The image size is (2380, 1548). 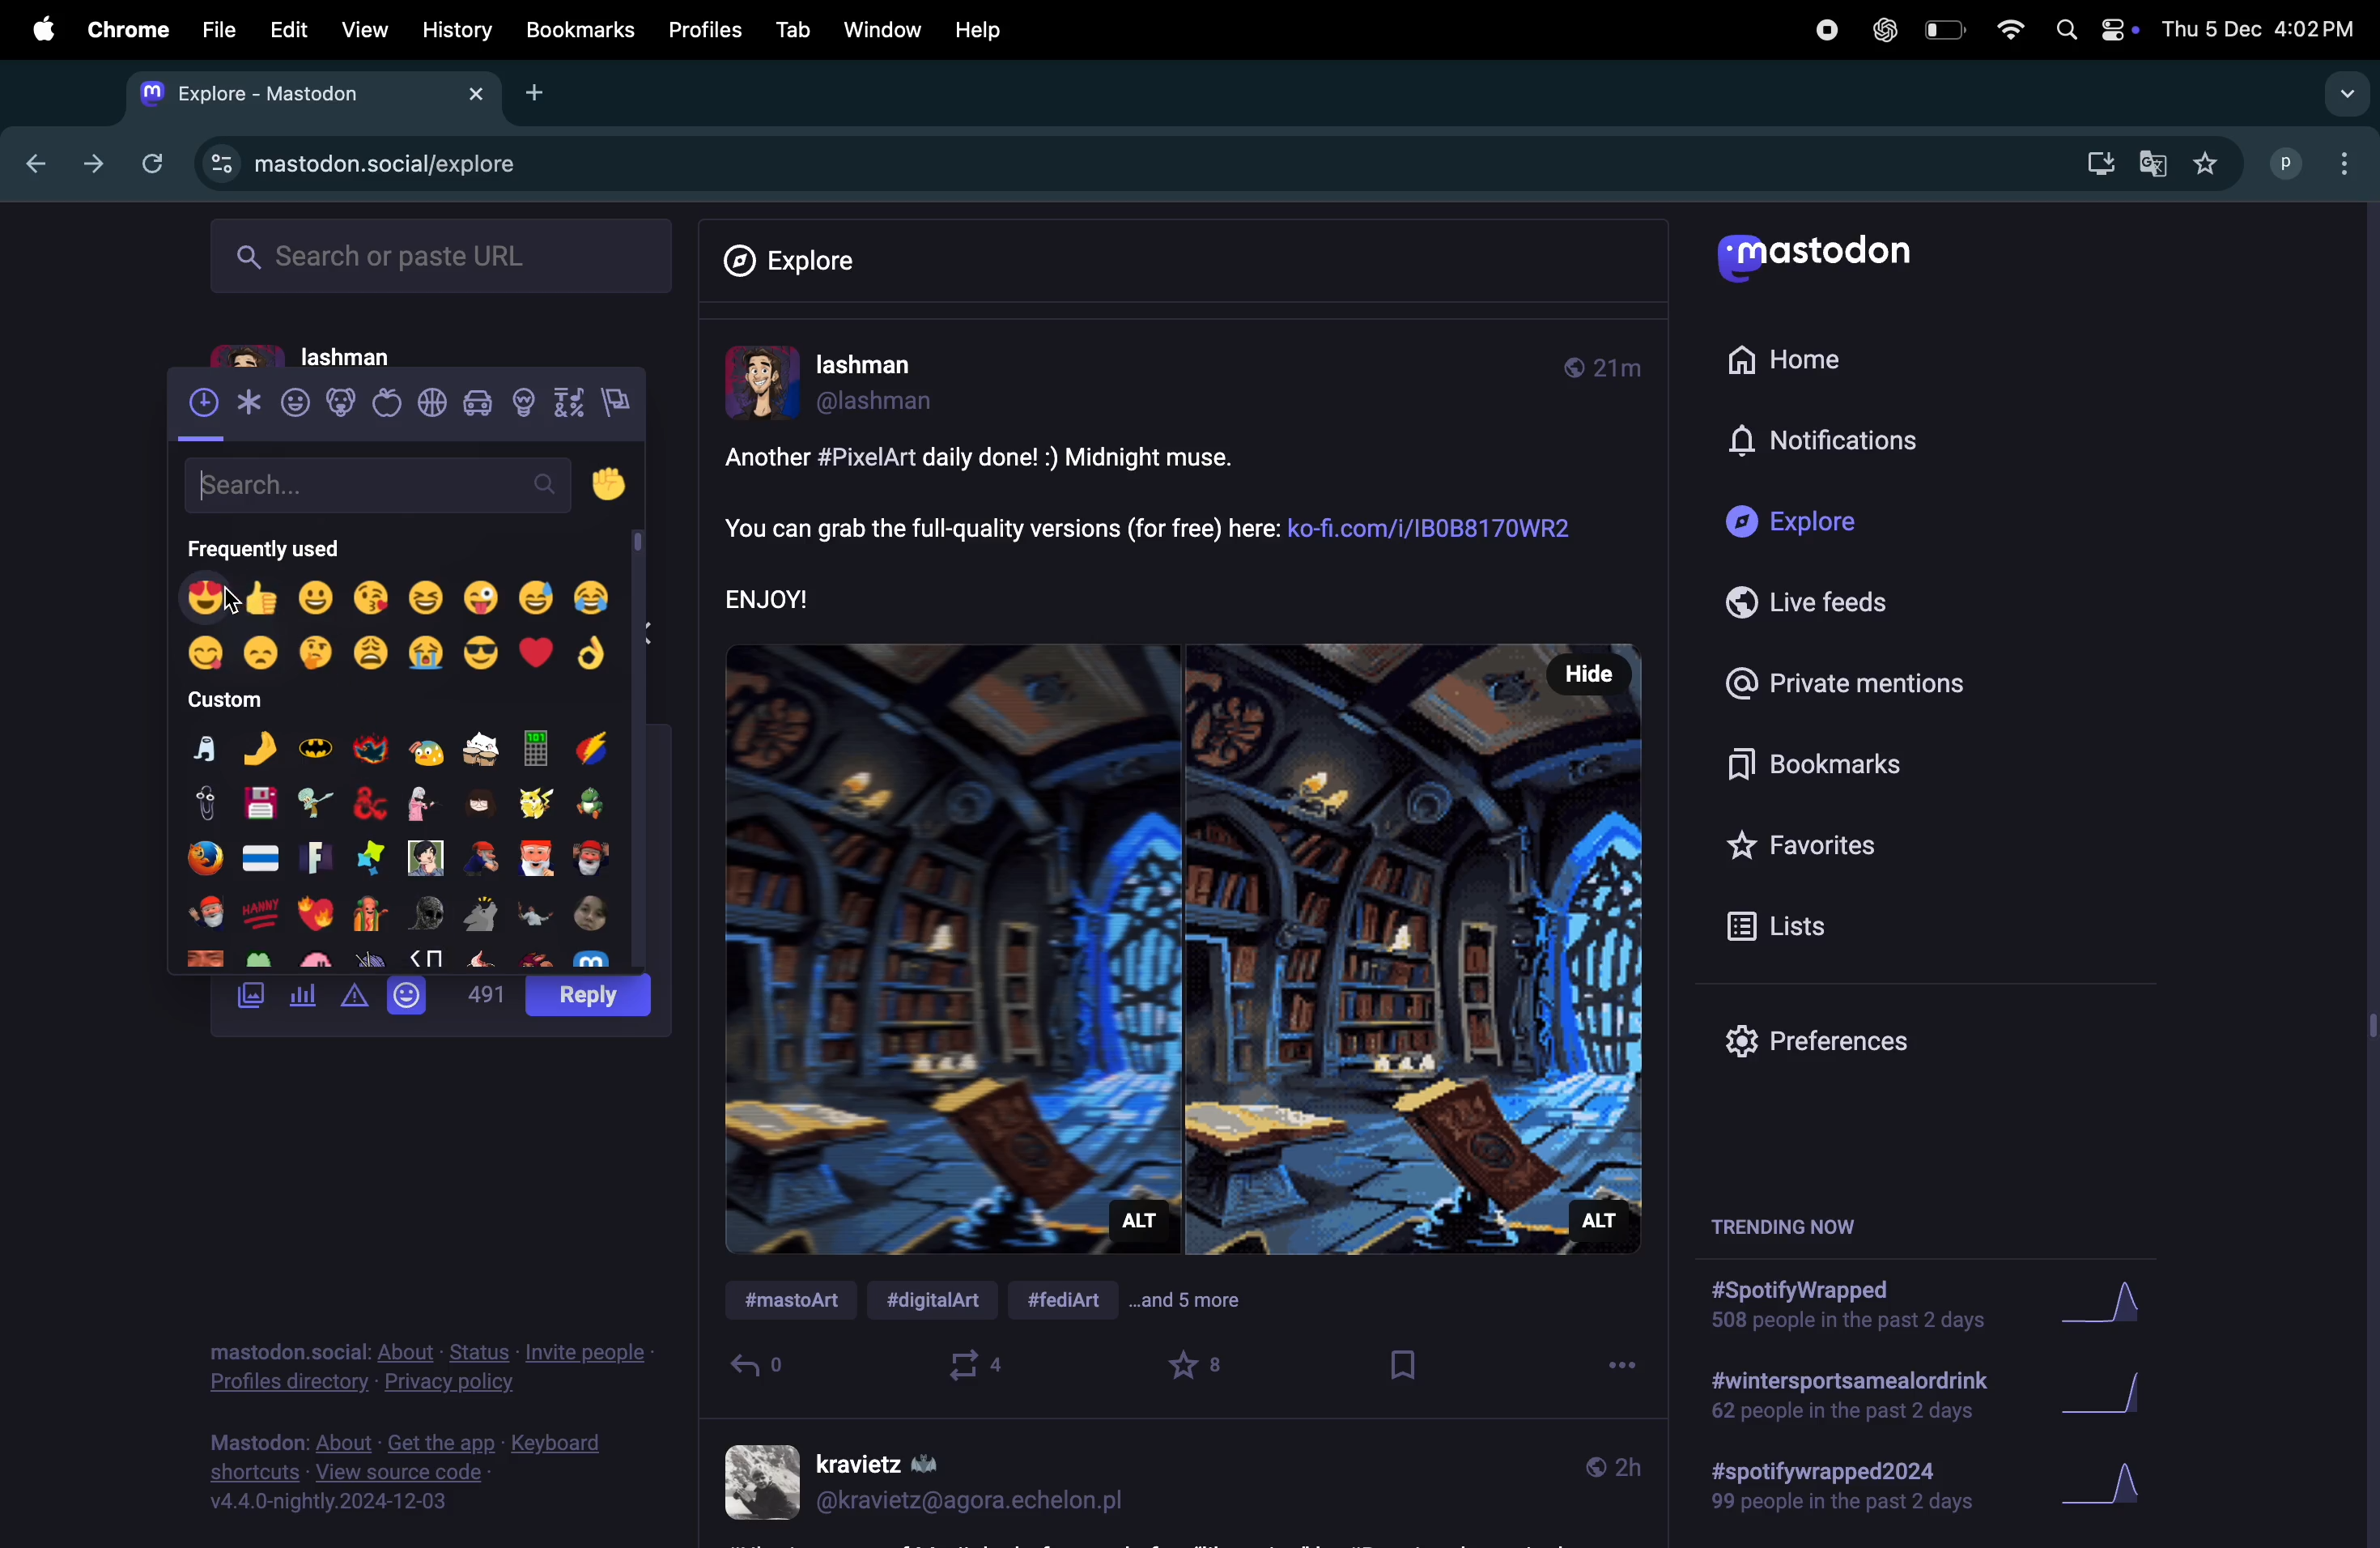 What do you see at coordinates (877, 30) in the screenshot?
I see `Window` at bounding box center [877, 30].